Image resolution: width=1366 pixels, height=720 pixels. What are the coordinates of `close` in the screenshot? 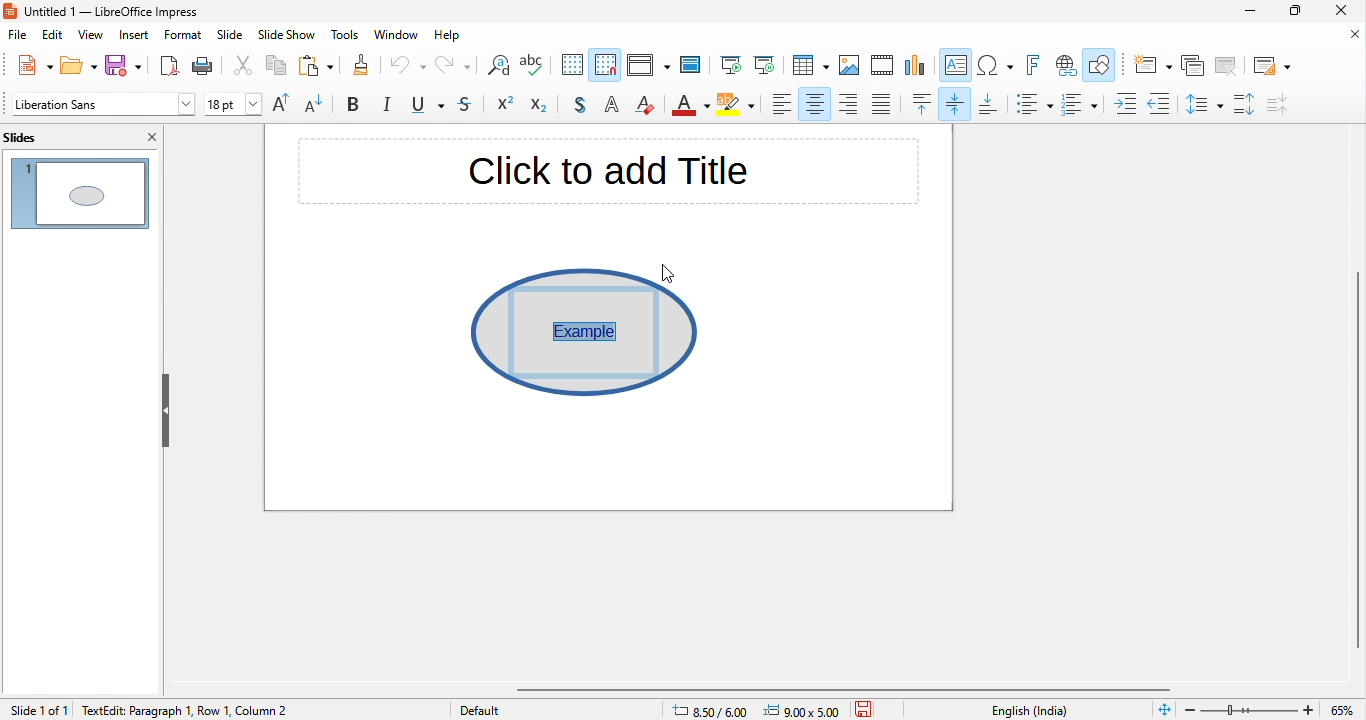 It's located at (1346, 12).